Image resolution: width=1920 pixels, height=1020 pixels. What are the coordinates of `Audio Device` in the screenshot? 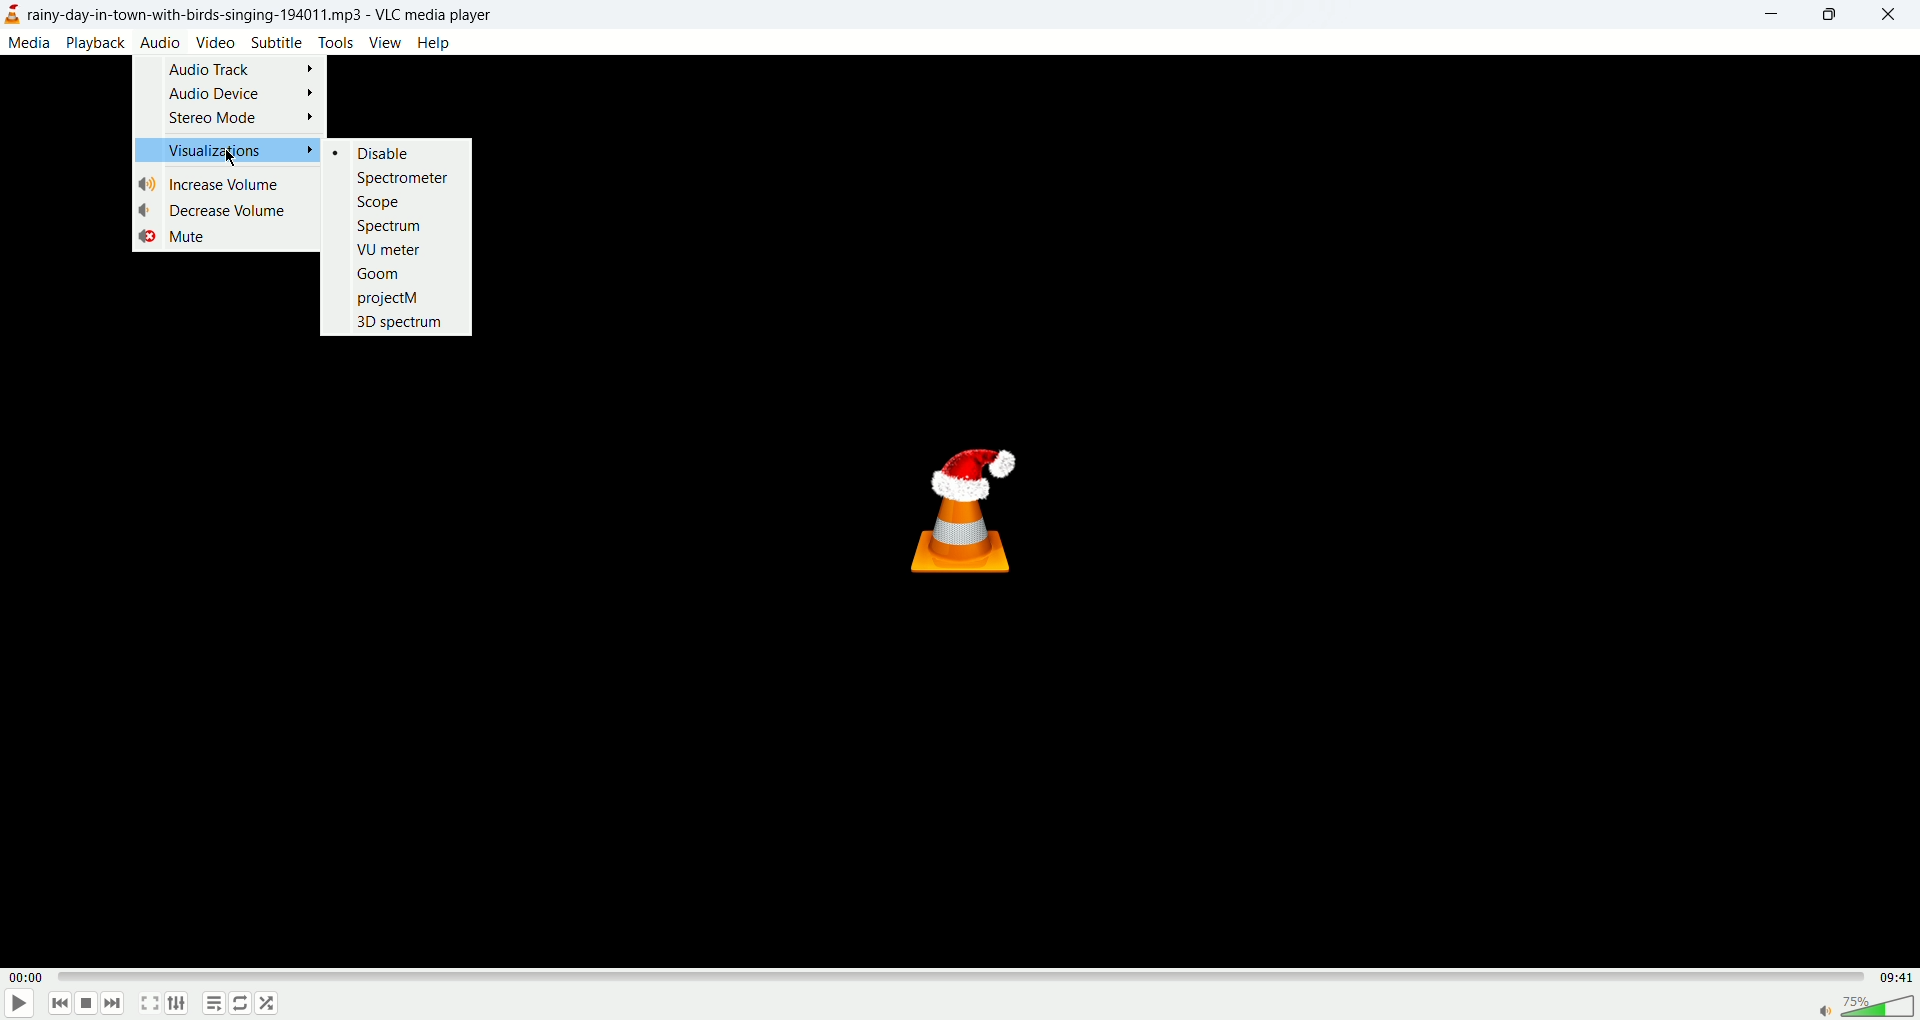 It's located at (234, 93).